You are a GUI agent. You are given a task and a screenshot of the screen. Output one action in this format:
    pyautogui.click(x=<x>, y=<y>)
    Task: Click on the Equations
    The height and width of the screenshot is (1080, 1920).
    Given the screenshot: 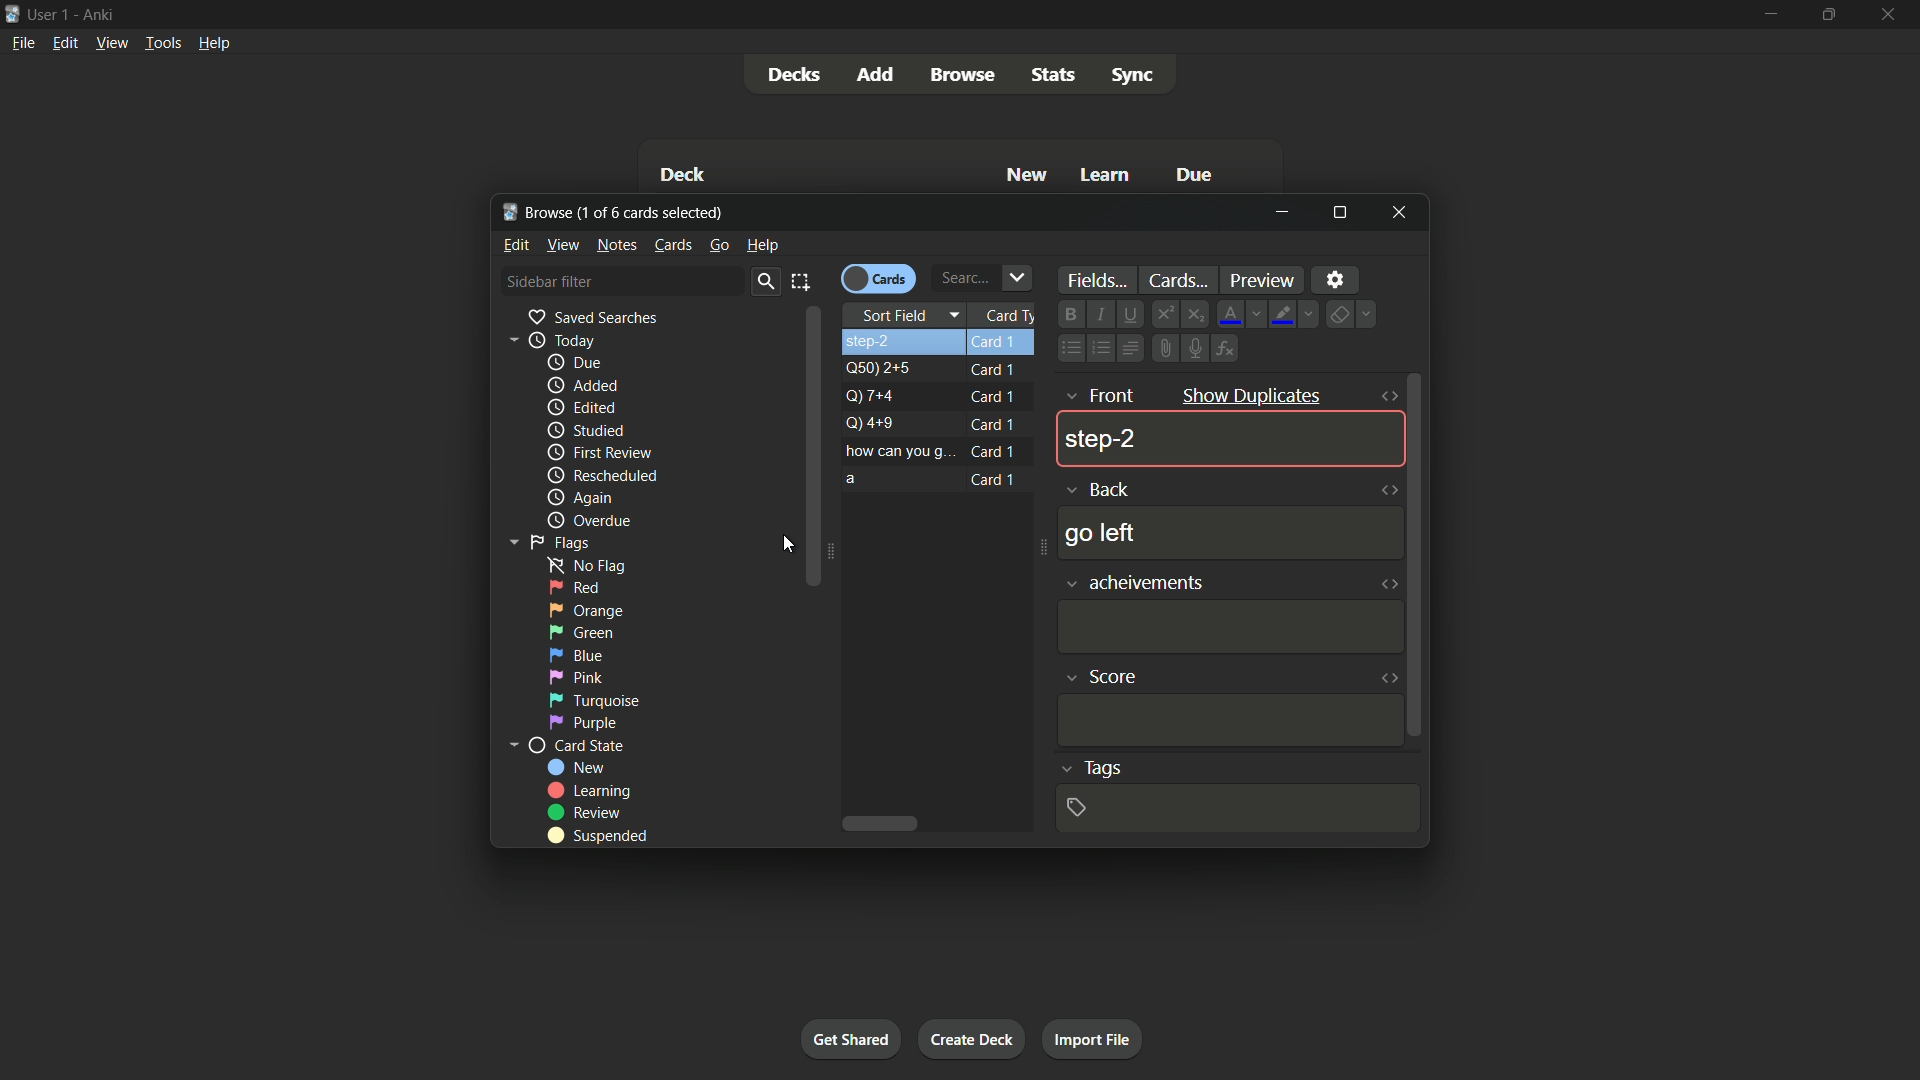 What is the action you would take?
    pyautogui.click(x=1229, y=347)
    